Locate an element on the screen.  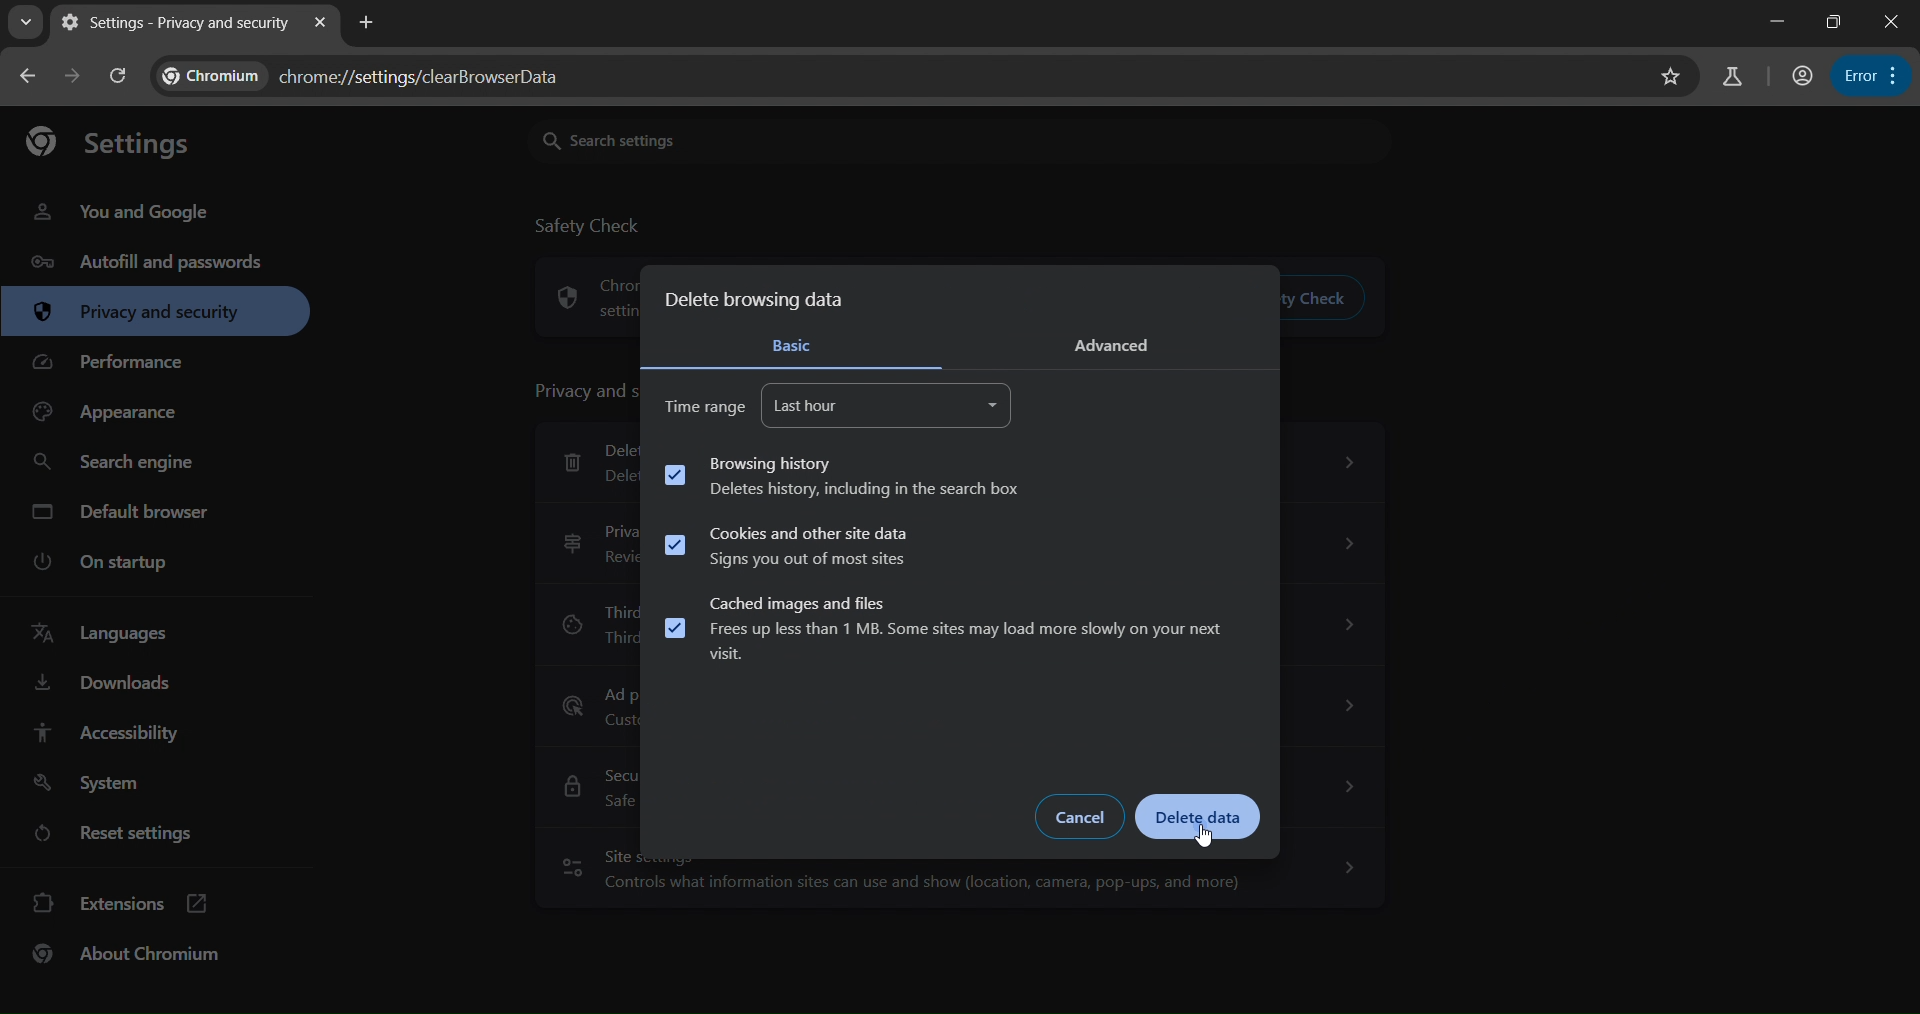
you & google is located at coordinates (139, 211).